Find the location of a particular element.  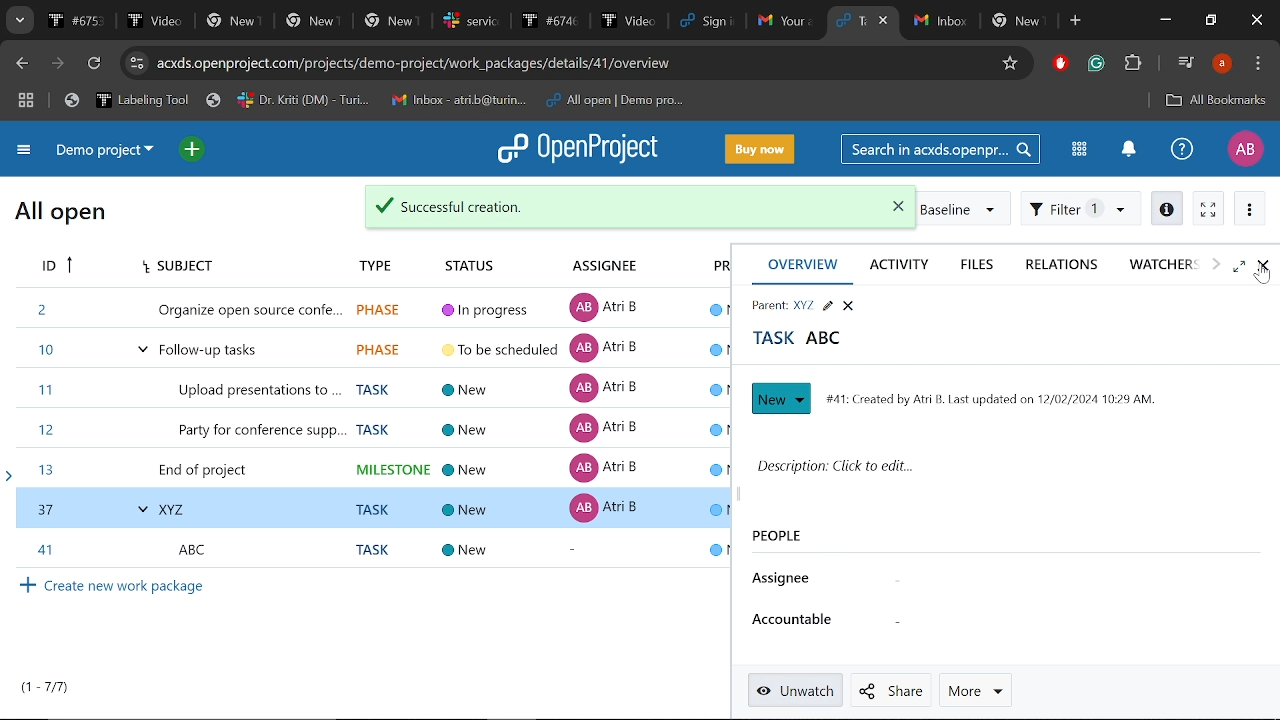

Close is located at coordinates (1258, 21).